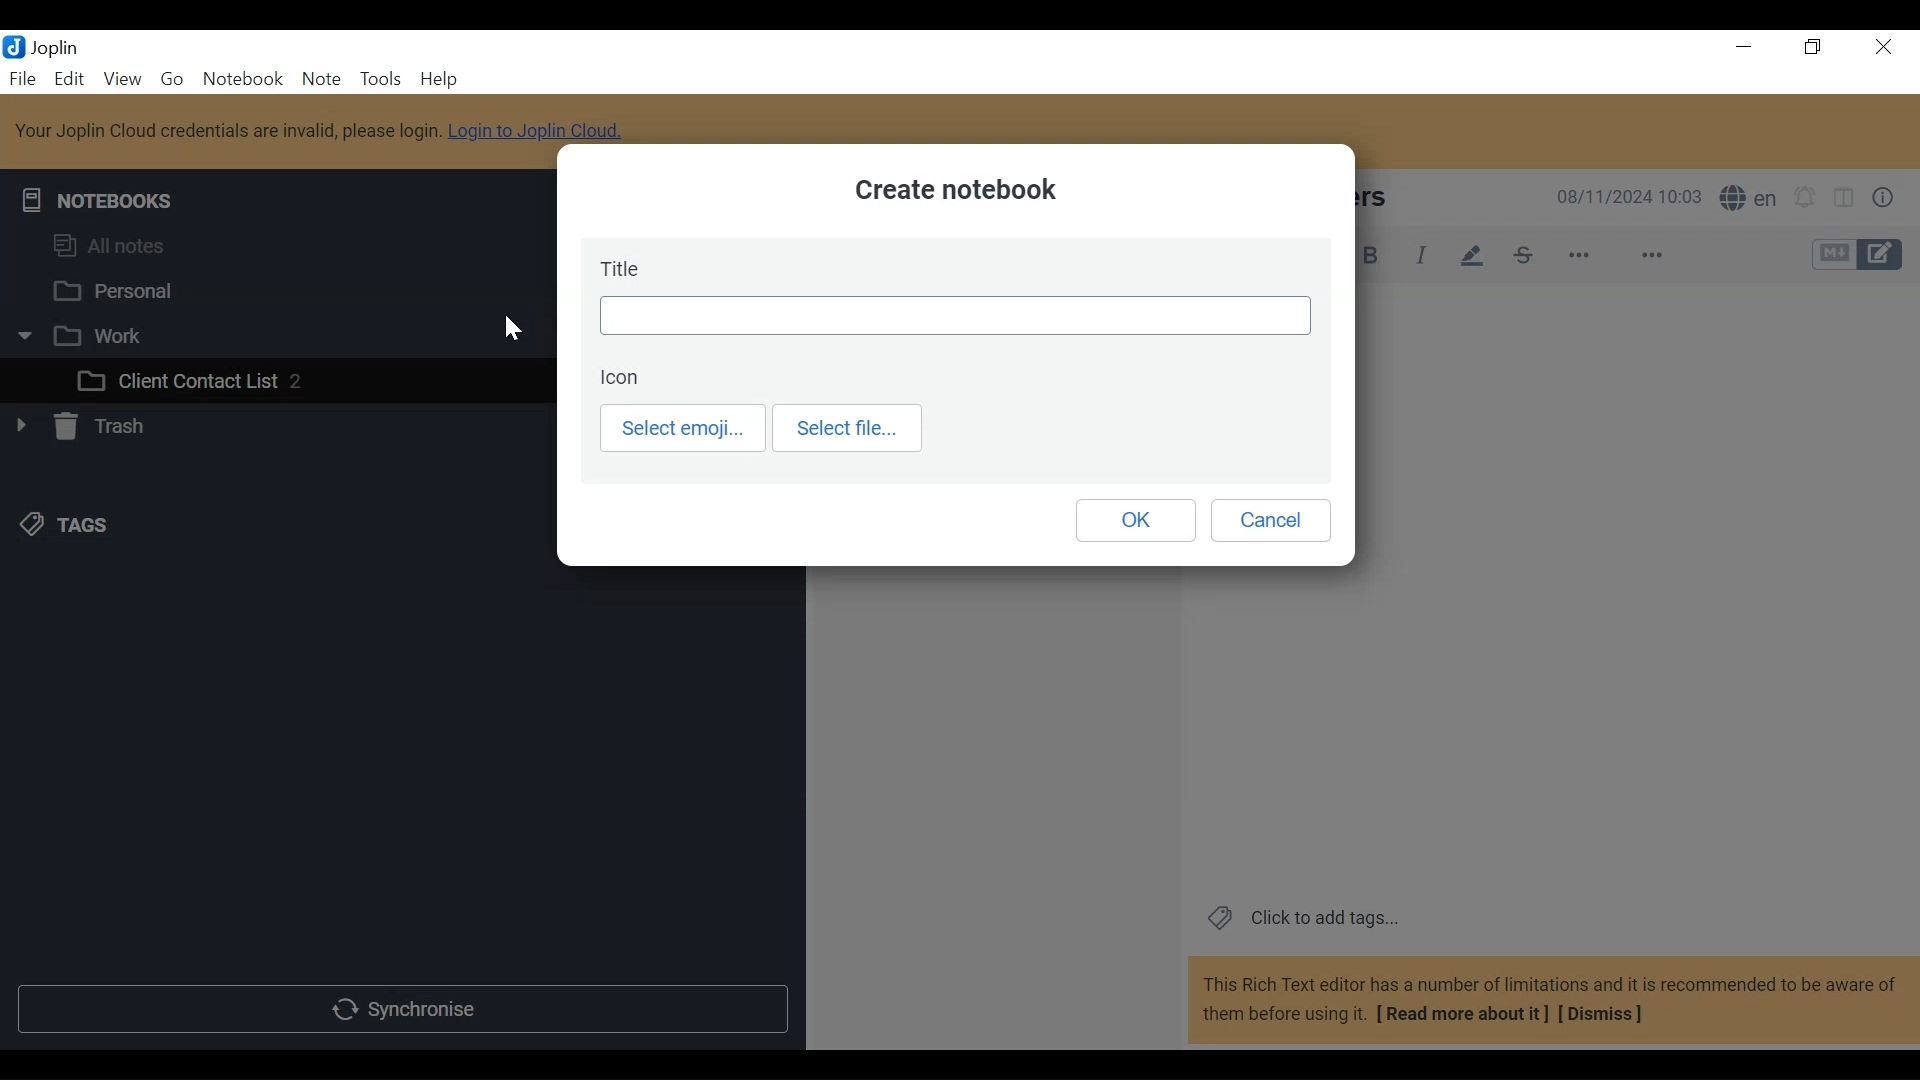 The image size is (1920, 1080). What do you see at coordinates (1306, 919) in the screenshot?
I see `Click to add tags` at bounding box center [1306, 919].